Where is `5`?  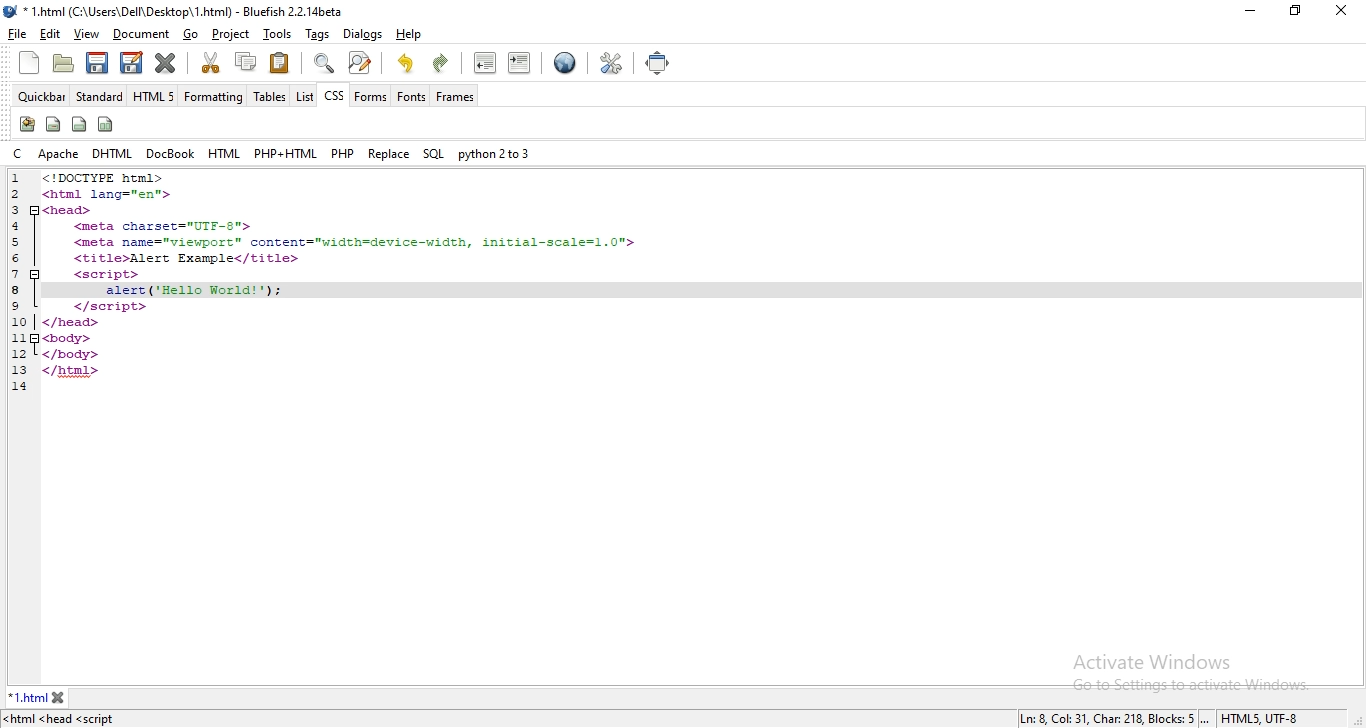 5 is located at coordinates (17, 241).